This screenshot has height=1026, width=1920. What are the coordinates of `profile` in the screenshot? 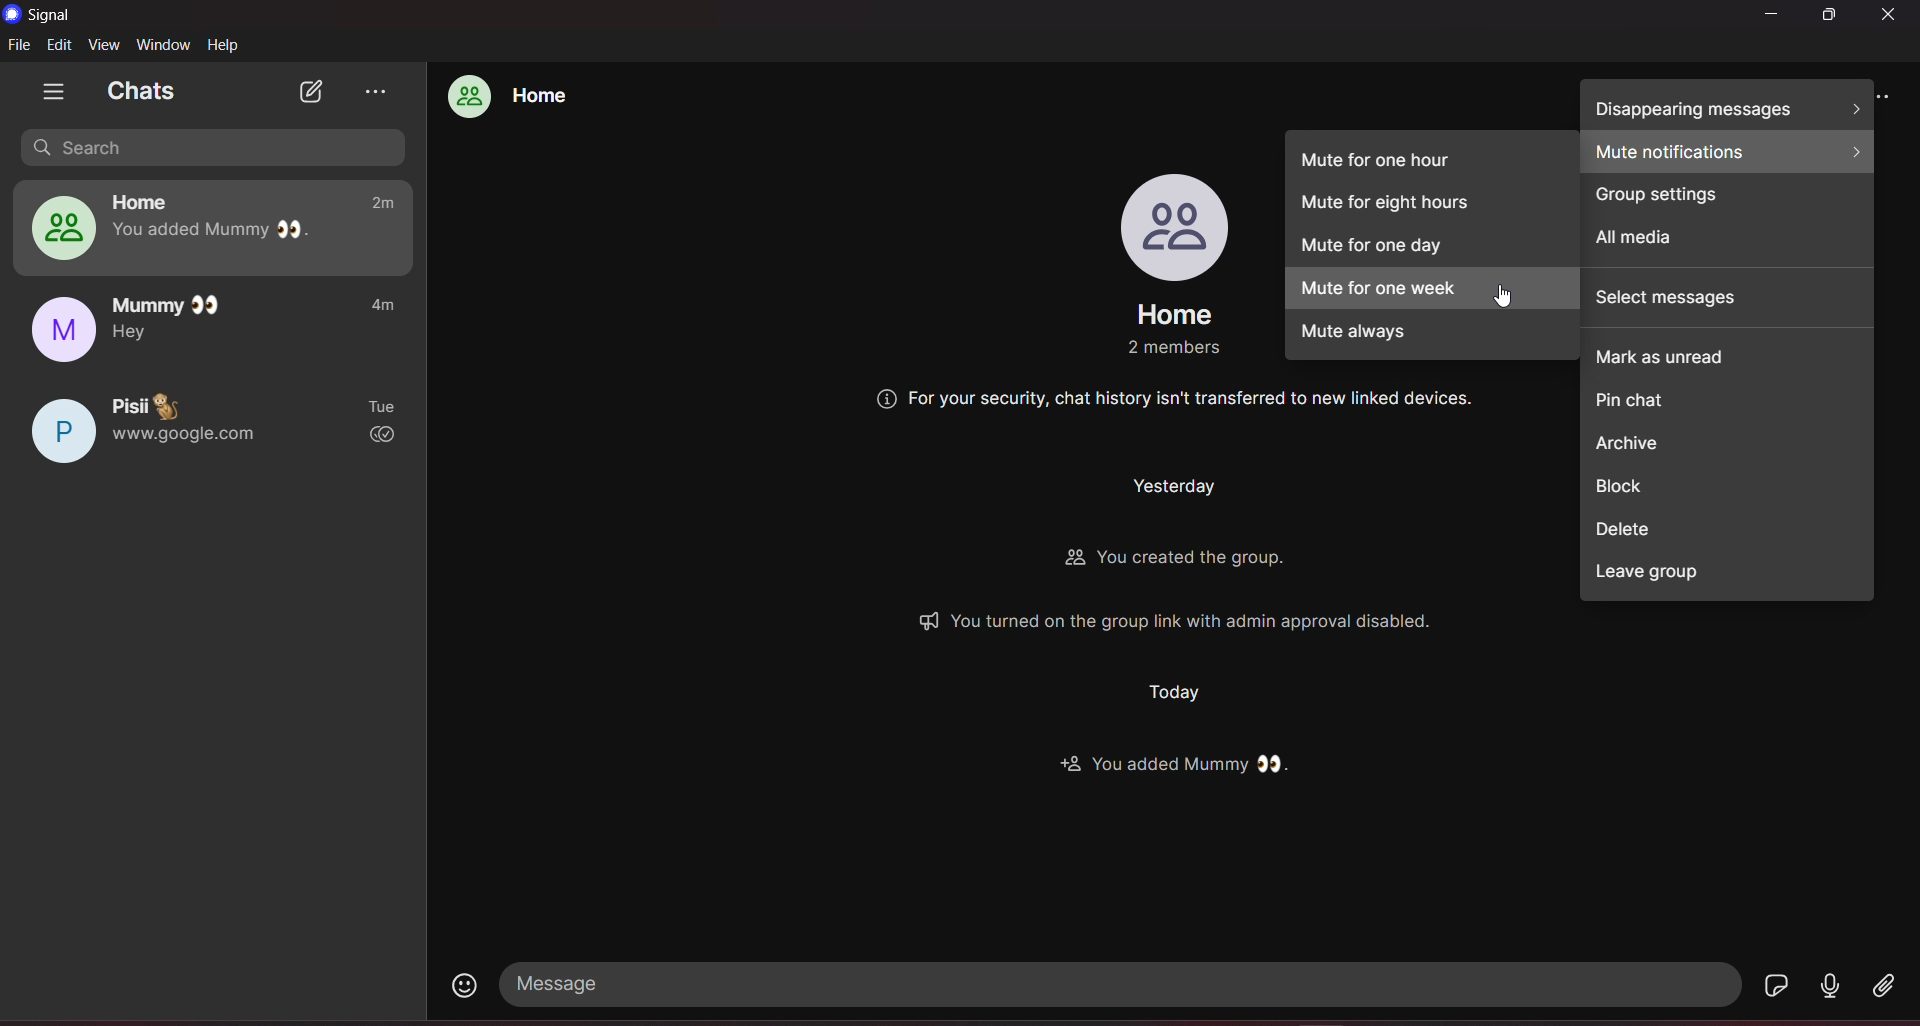 It's located at (1172, 223).